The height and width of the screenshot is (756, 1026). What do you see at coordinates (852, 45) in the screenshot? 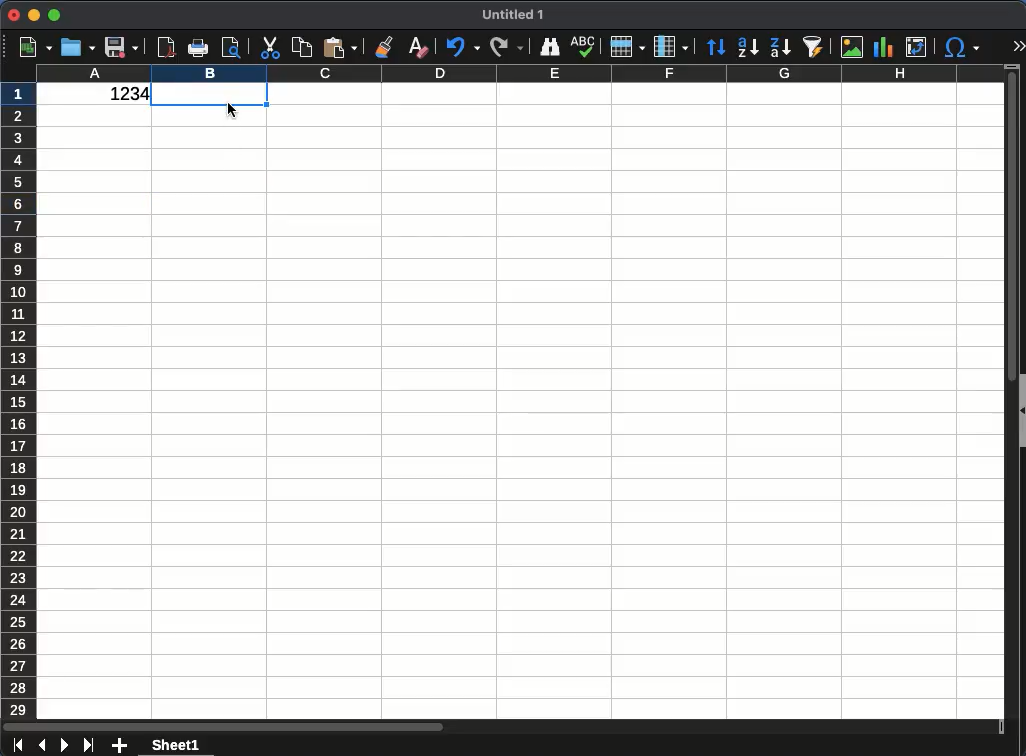
I see `image` at bounding box center [852, 45].